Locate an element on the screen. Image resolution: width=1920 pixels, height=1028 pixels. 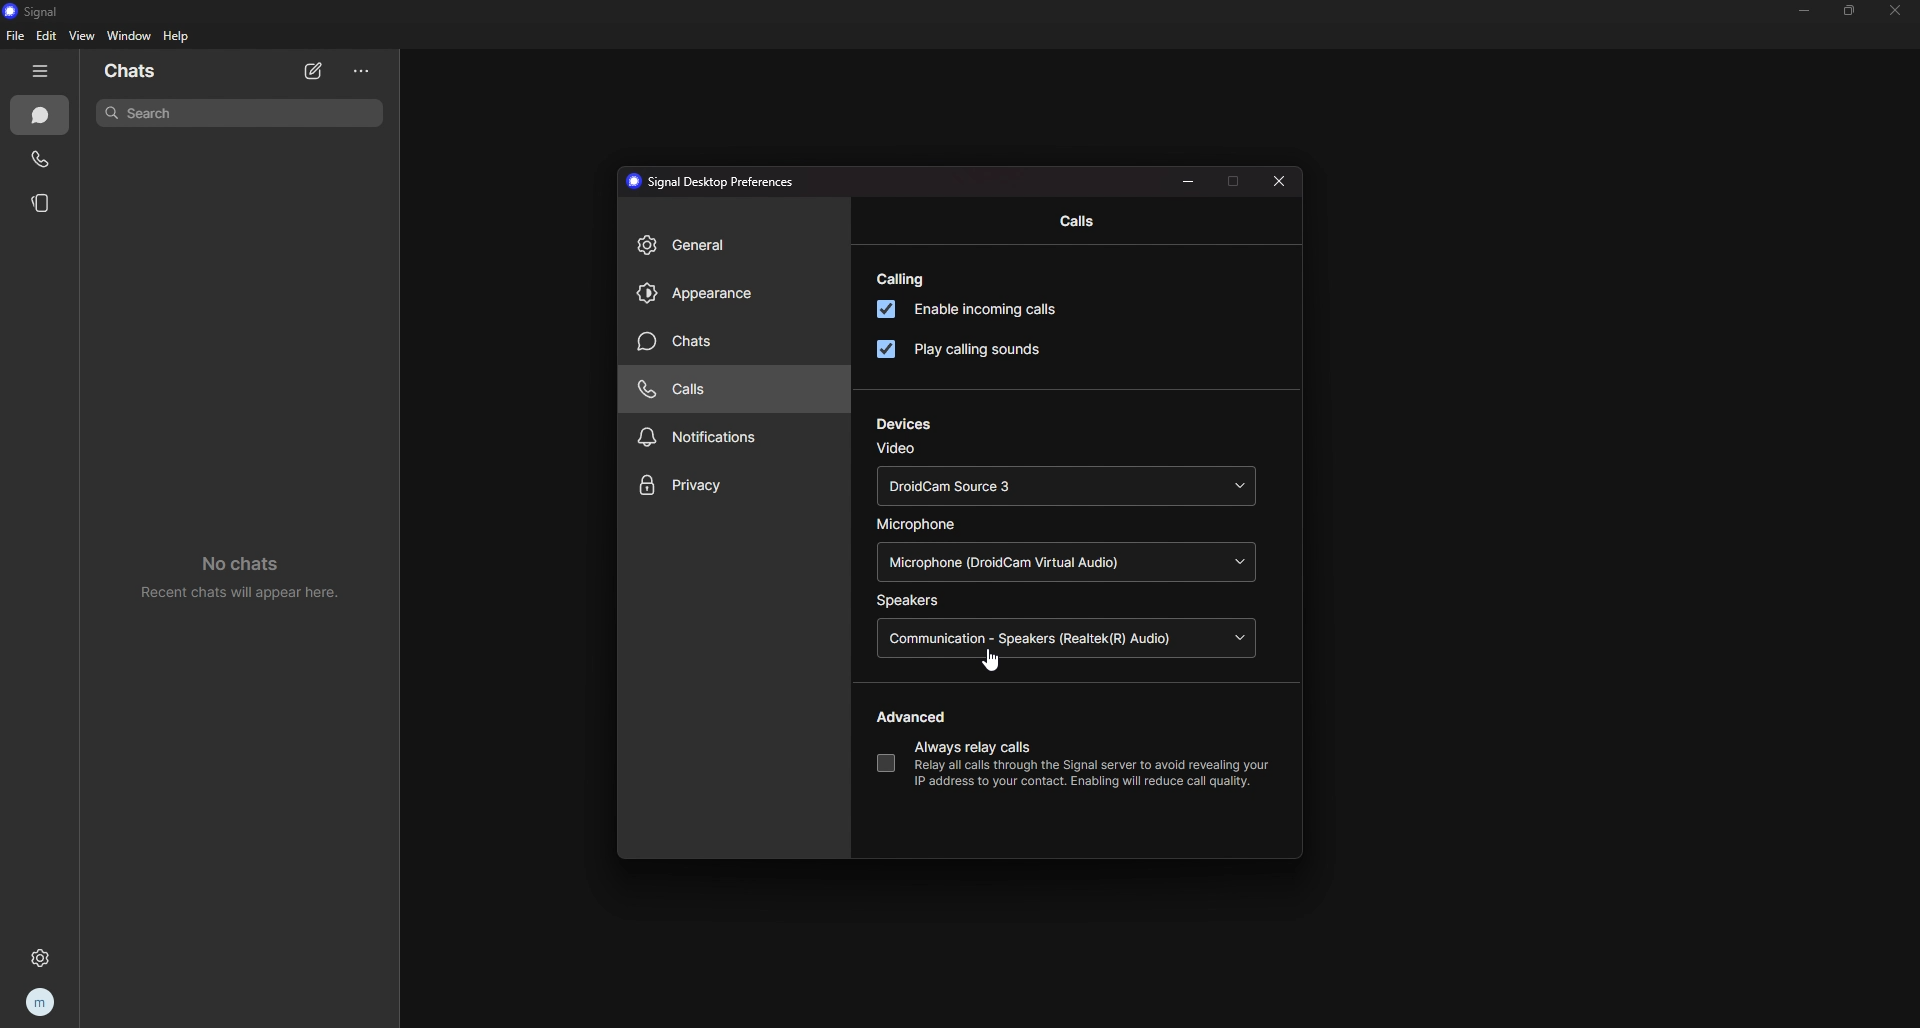
maximize is located at coordinates (1235, 182).